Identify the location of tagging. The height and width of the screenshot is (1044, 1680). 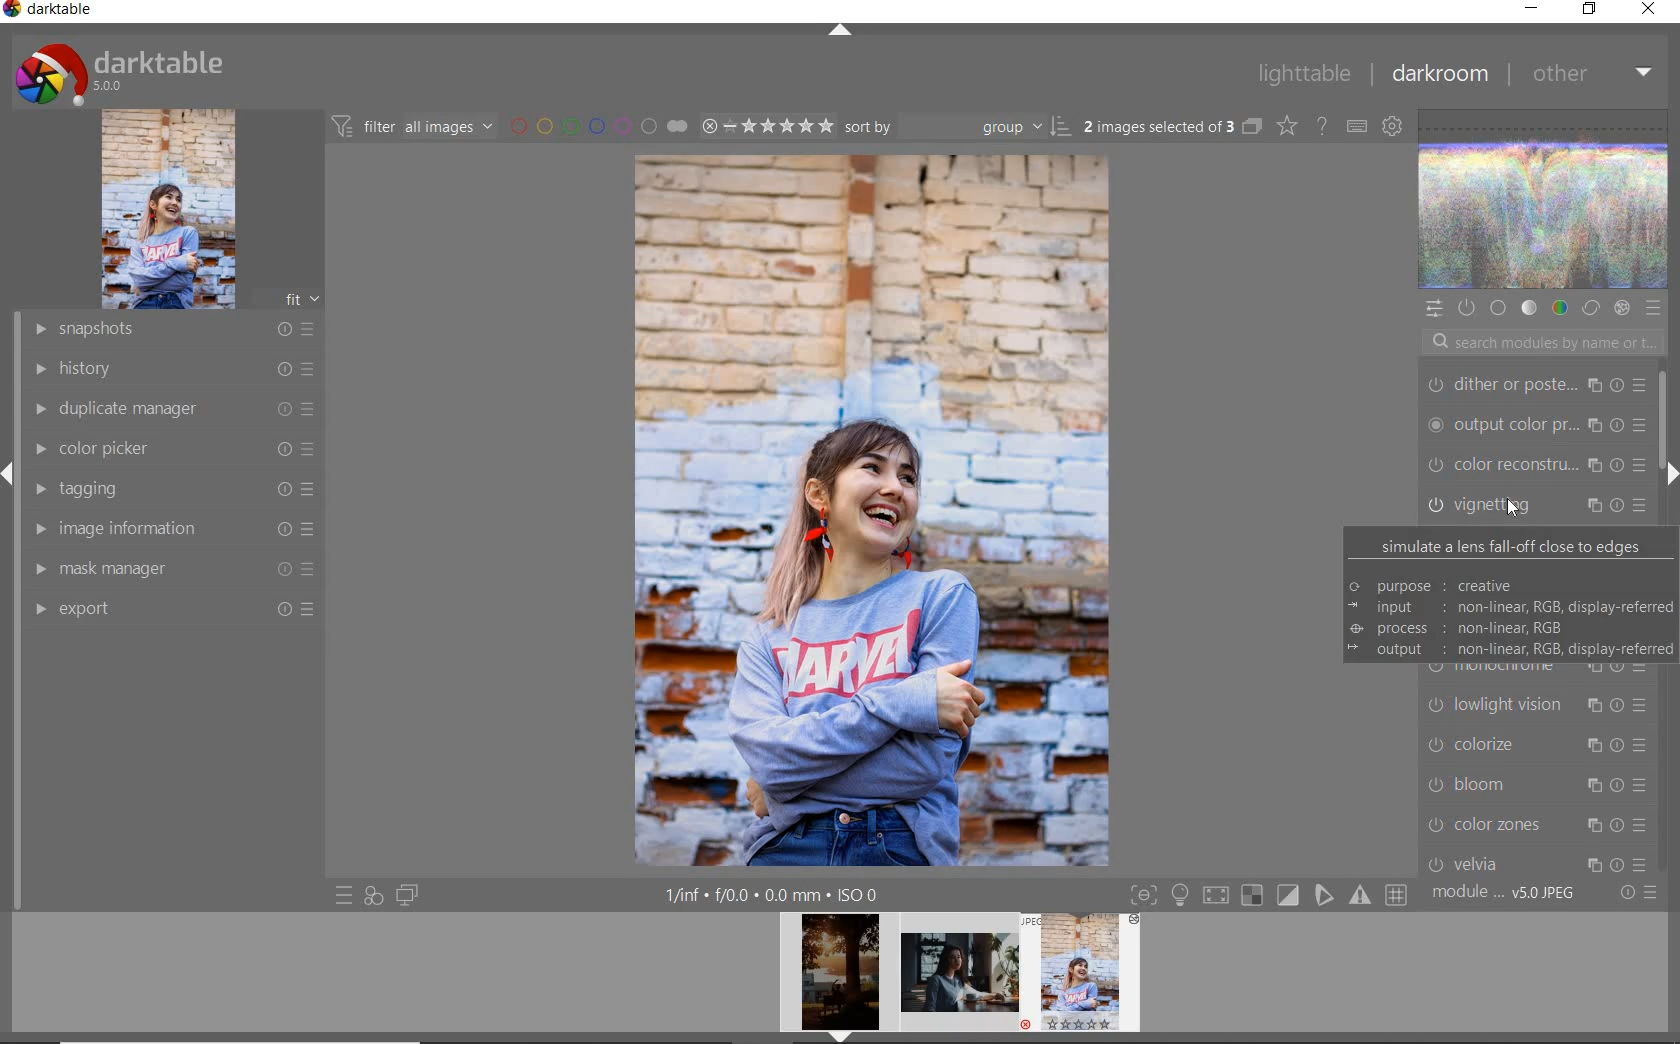
(168, 487).